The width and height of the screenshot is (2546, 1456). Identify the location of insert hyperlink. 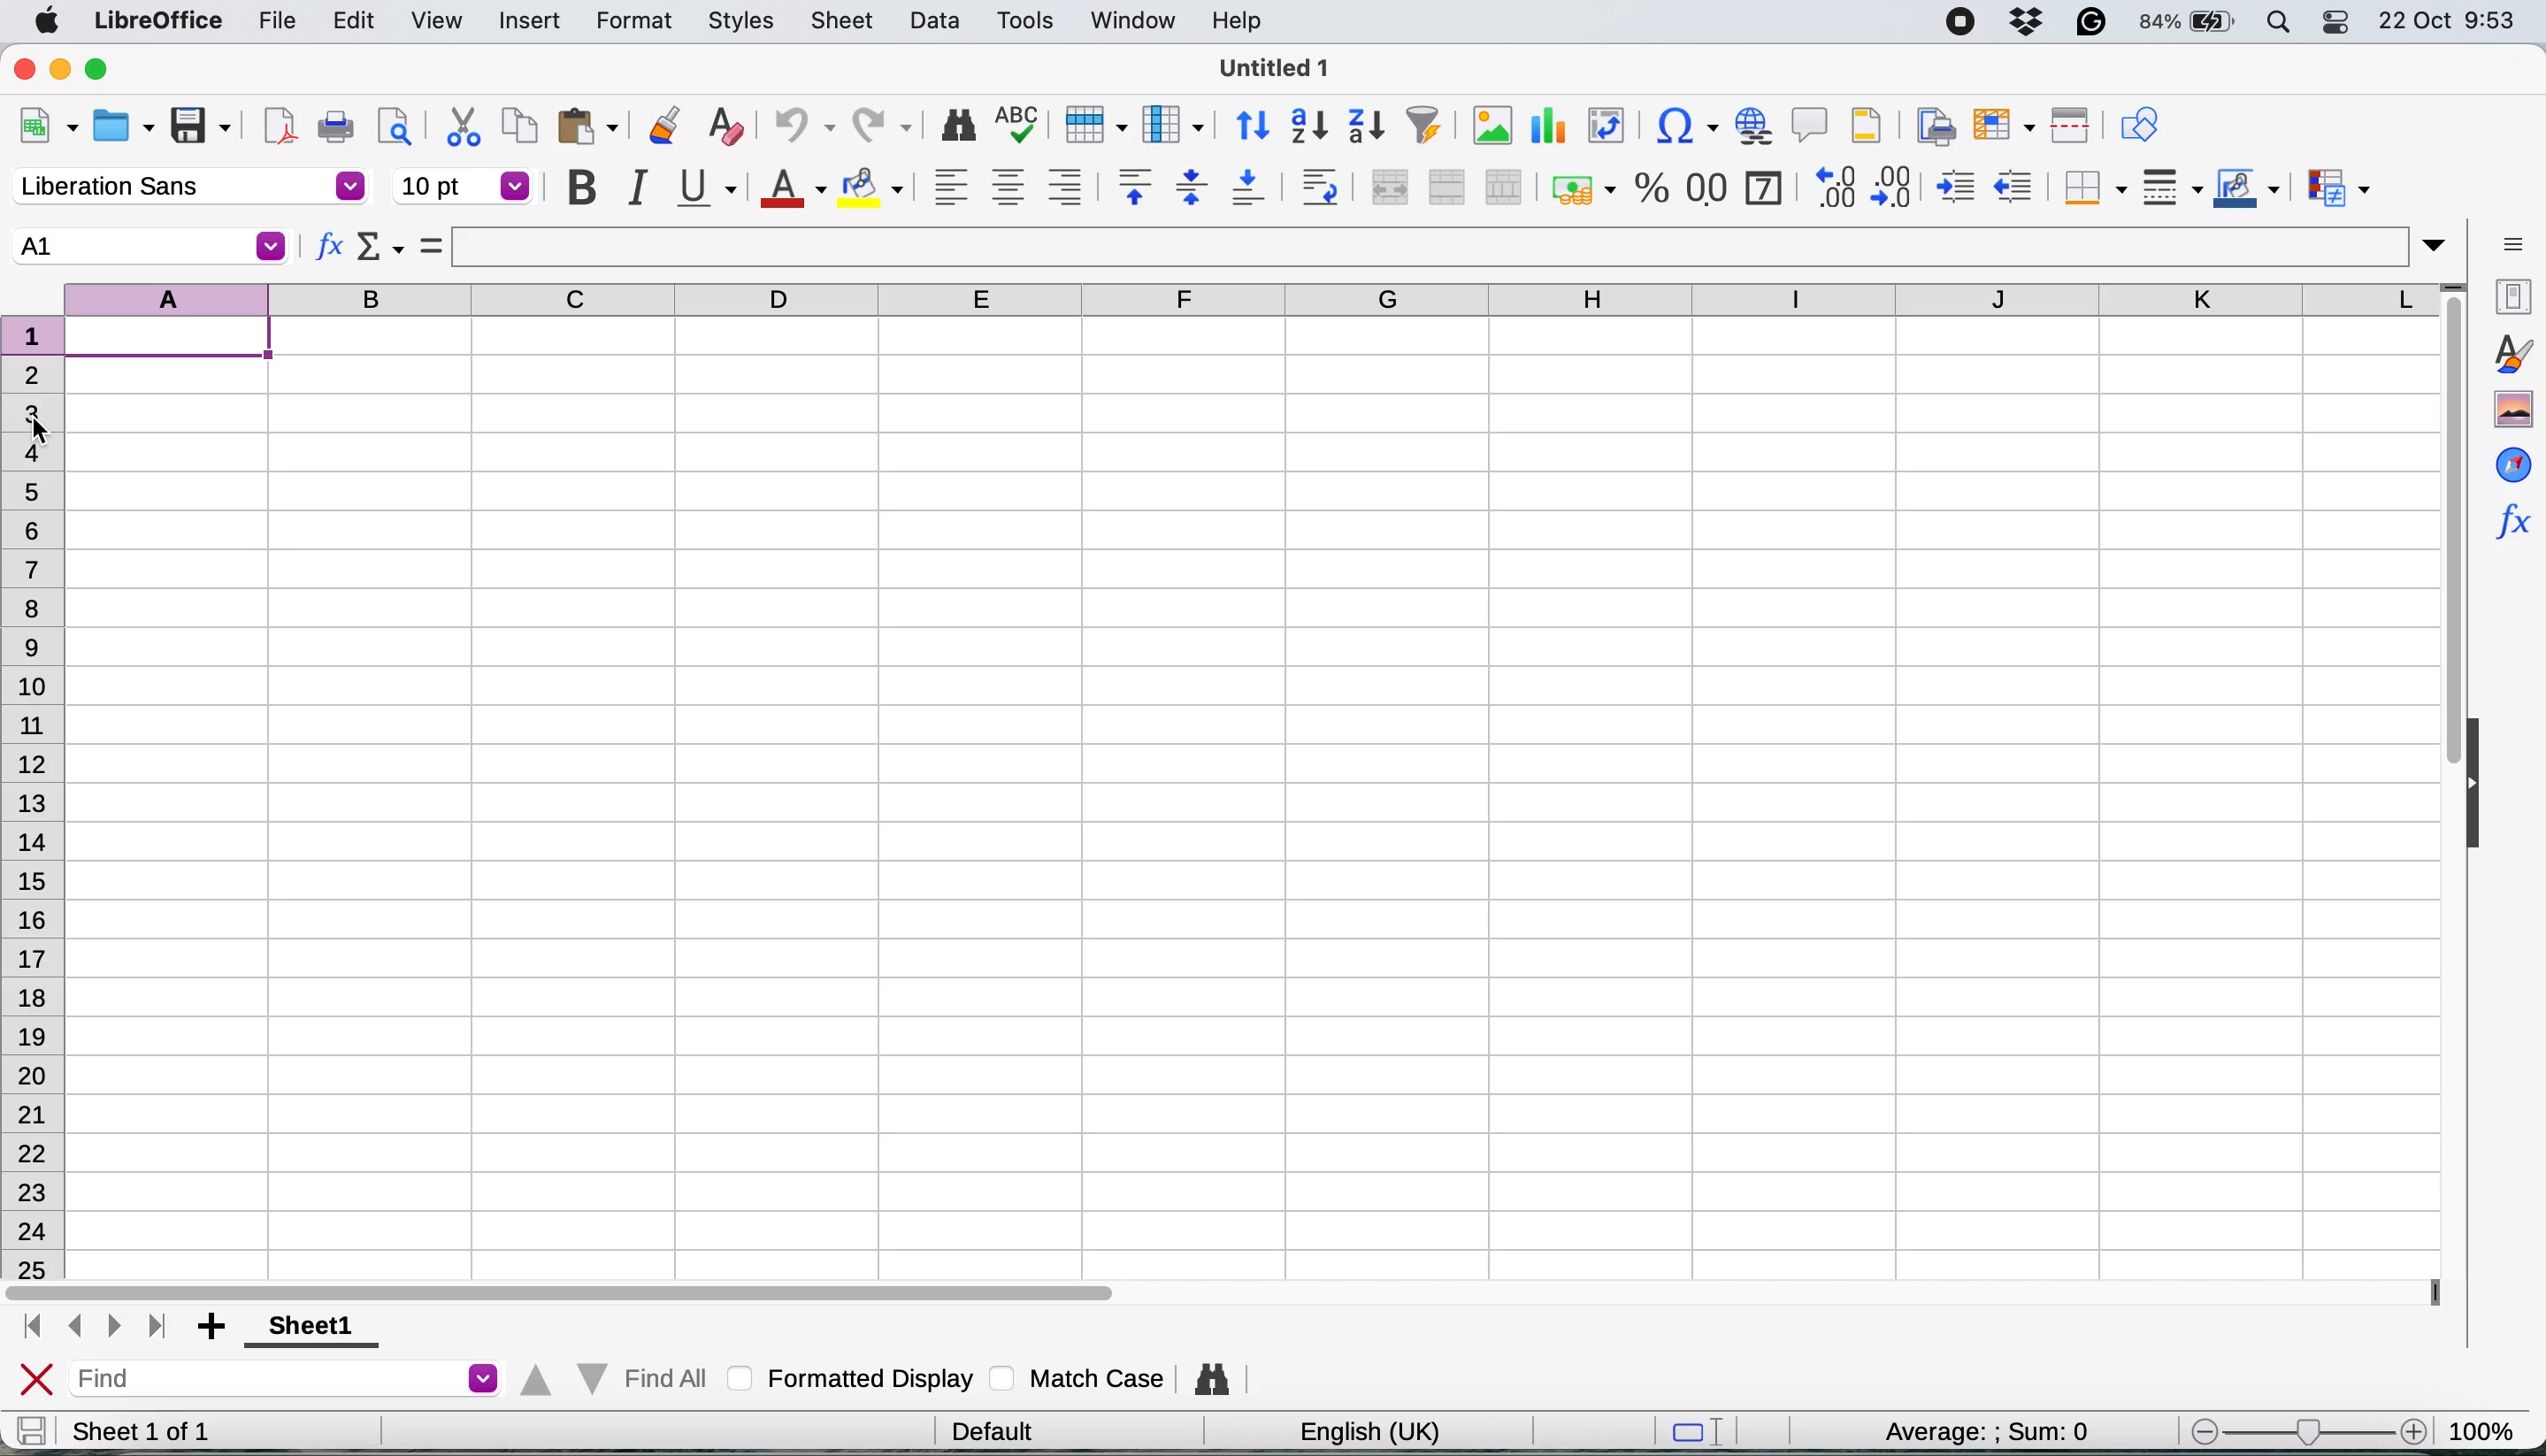
(1751, 124).